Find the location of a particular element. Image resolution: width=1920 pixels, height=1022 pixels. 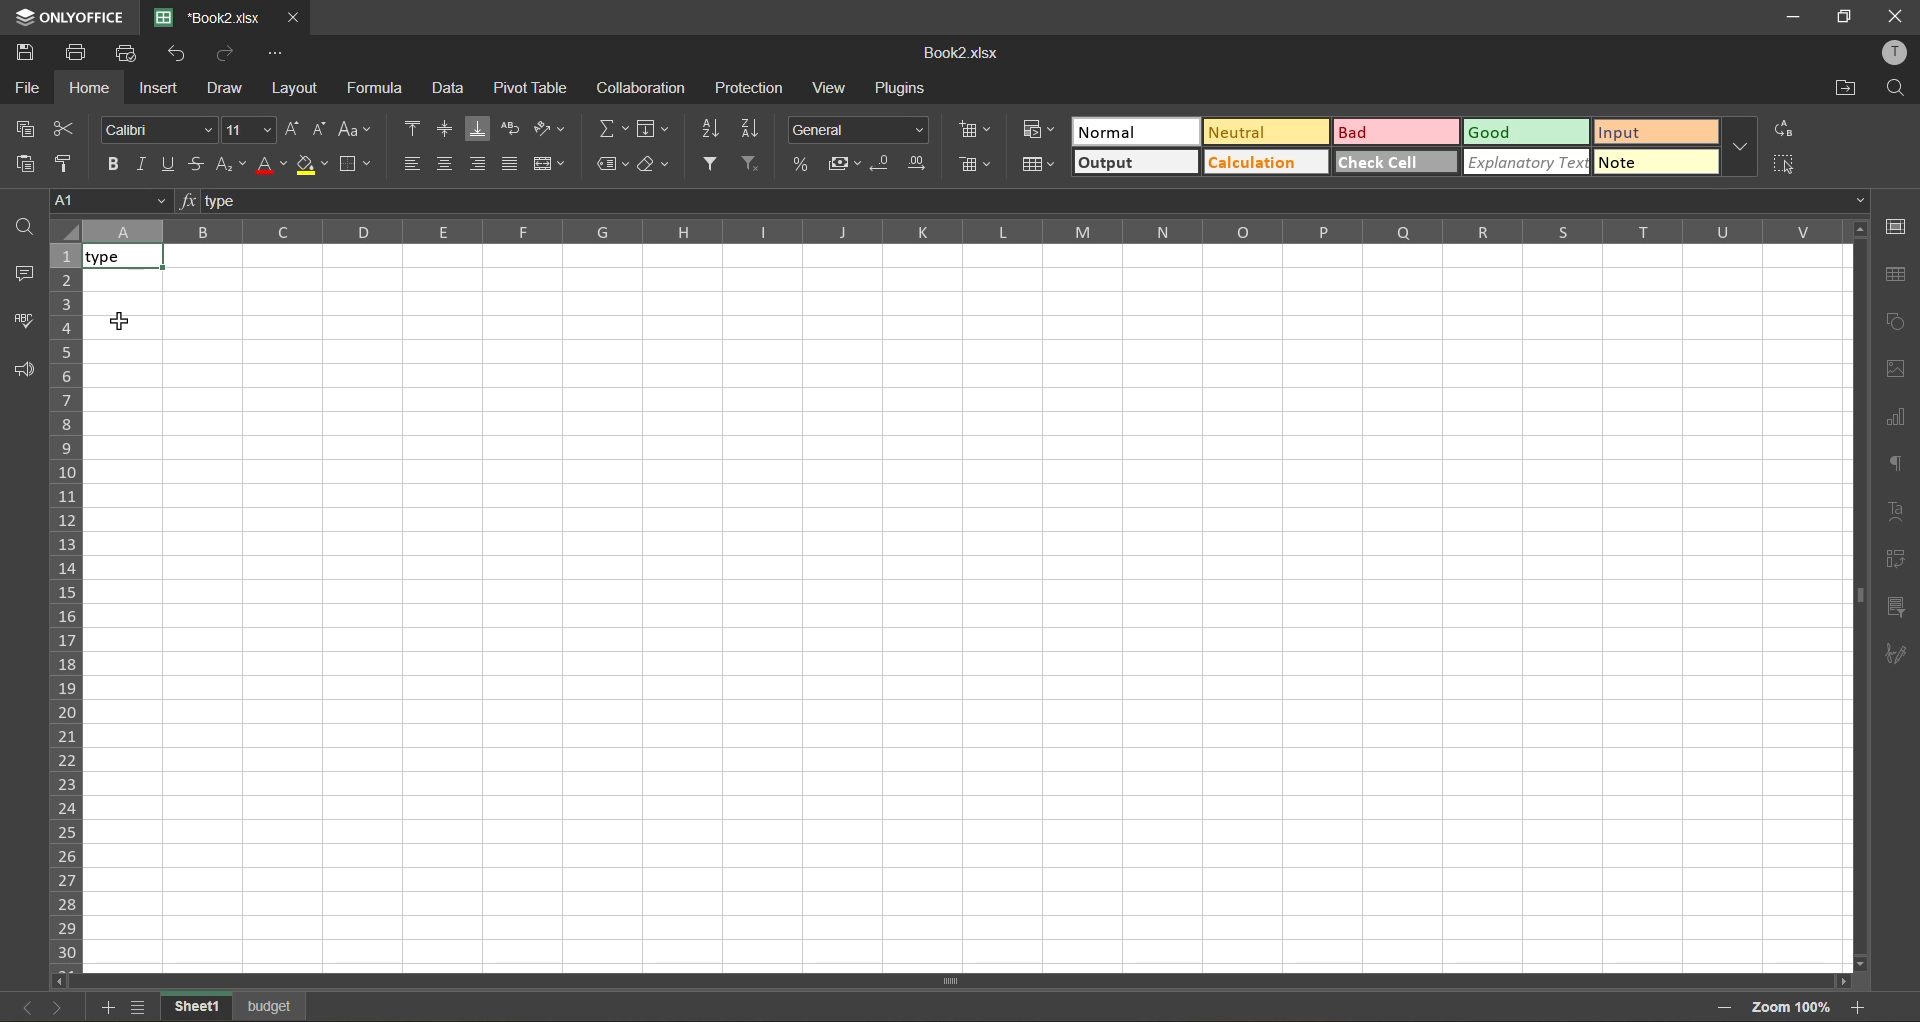

font size is located at coordinates (248, 128).